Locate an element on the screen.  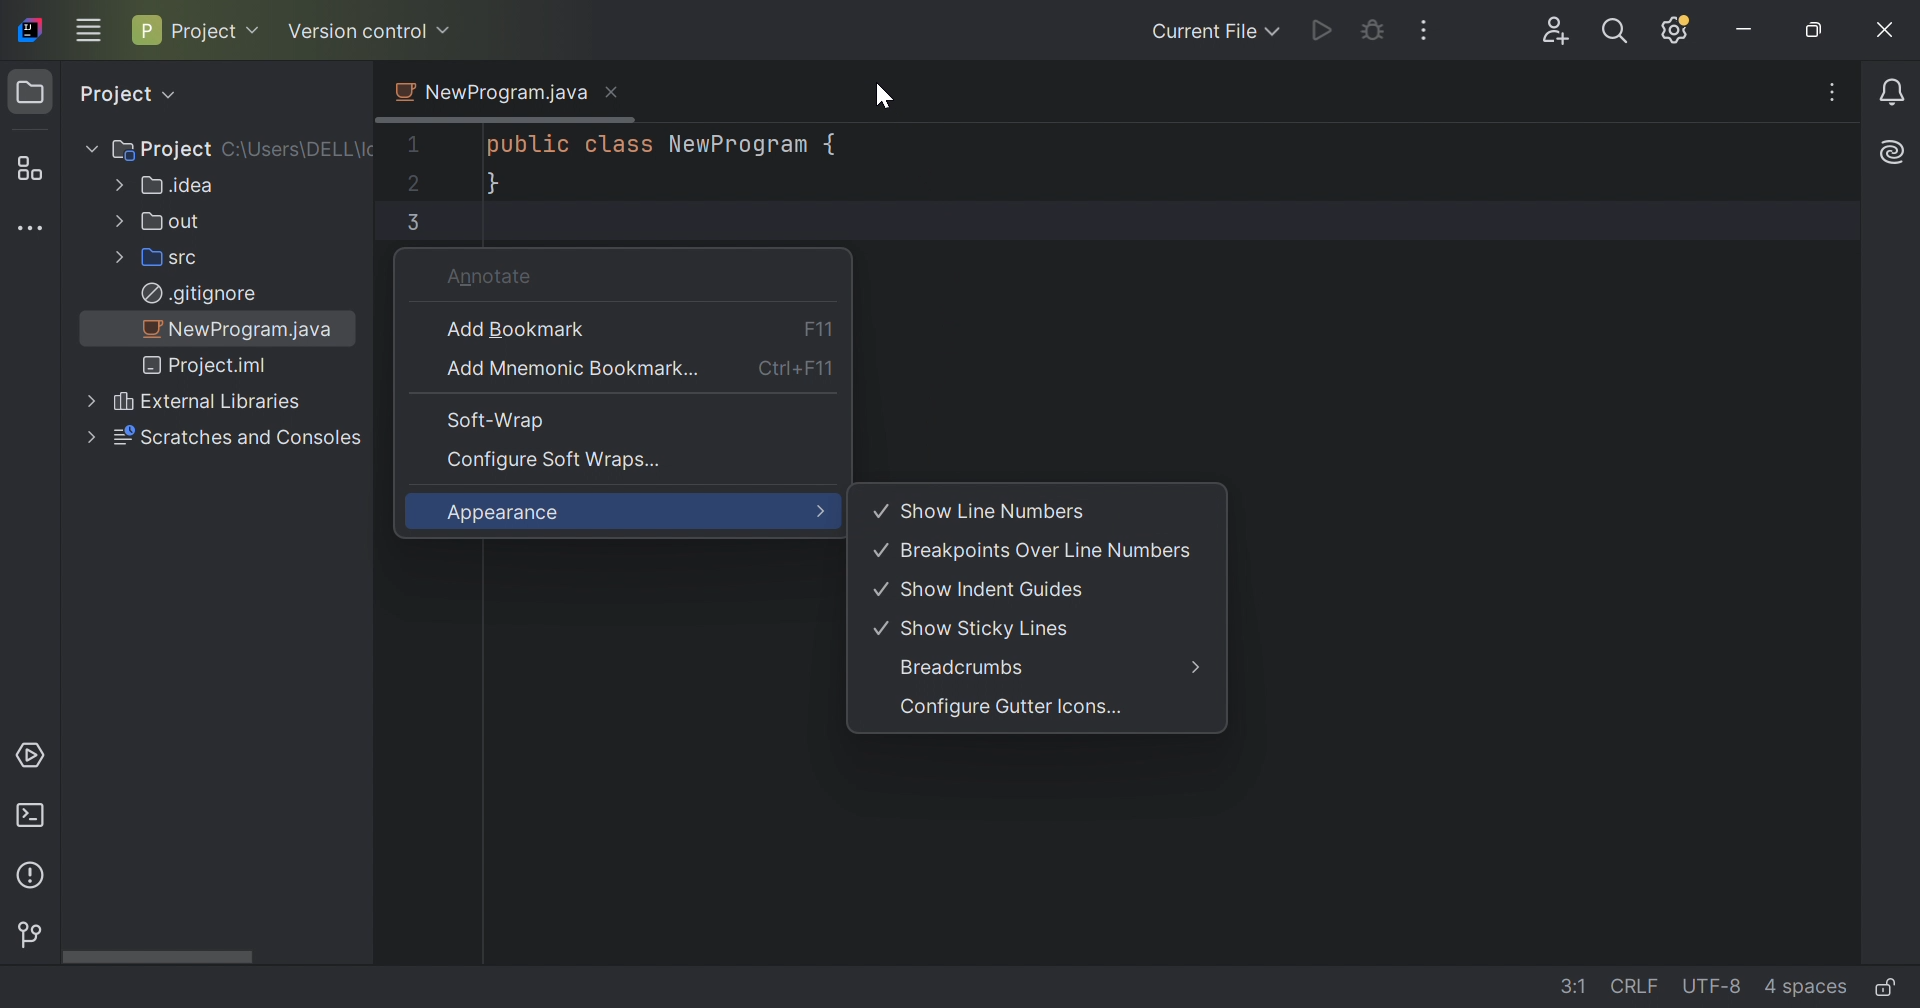
More tool windows is located at coordinates (31, 230).